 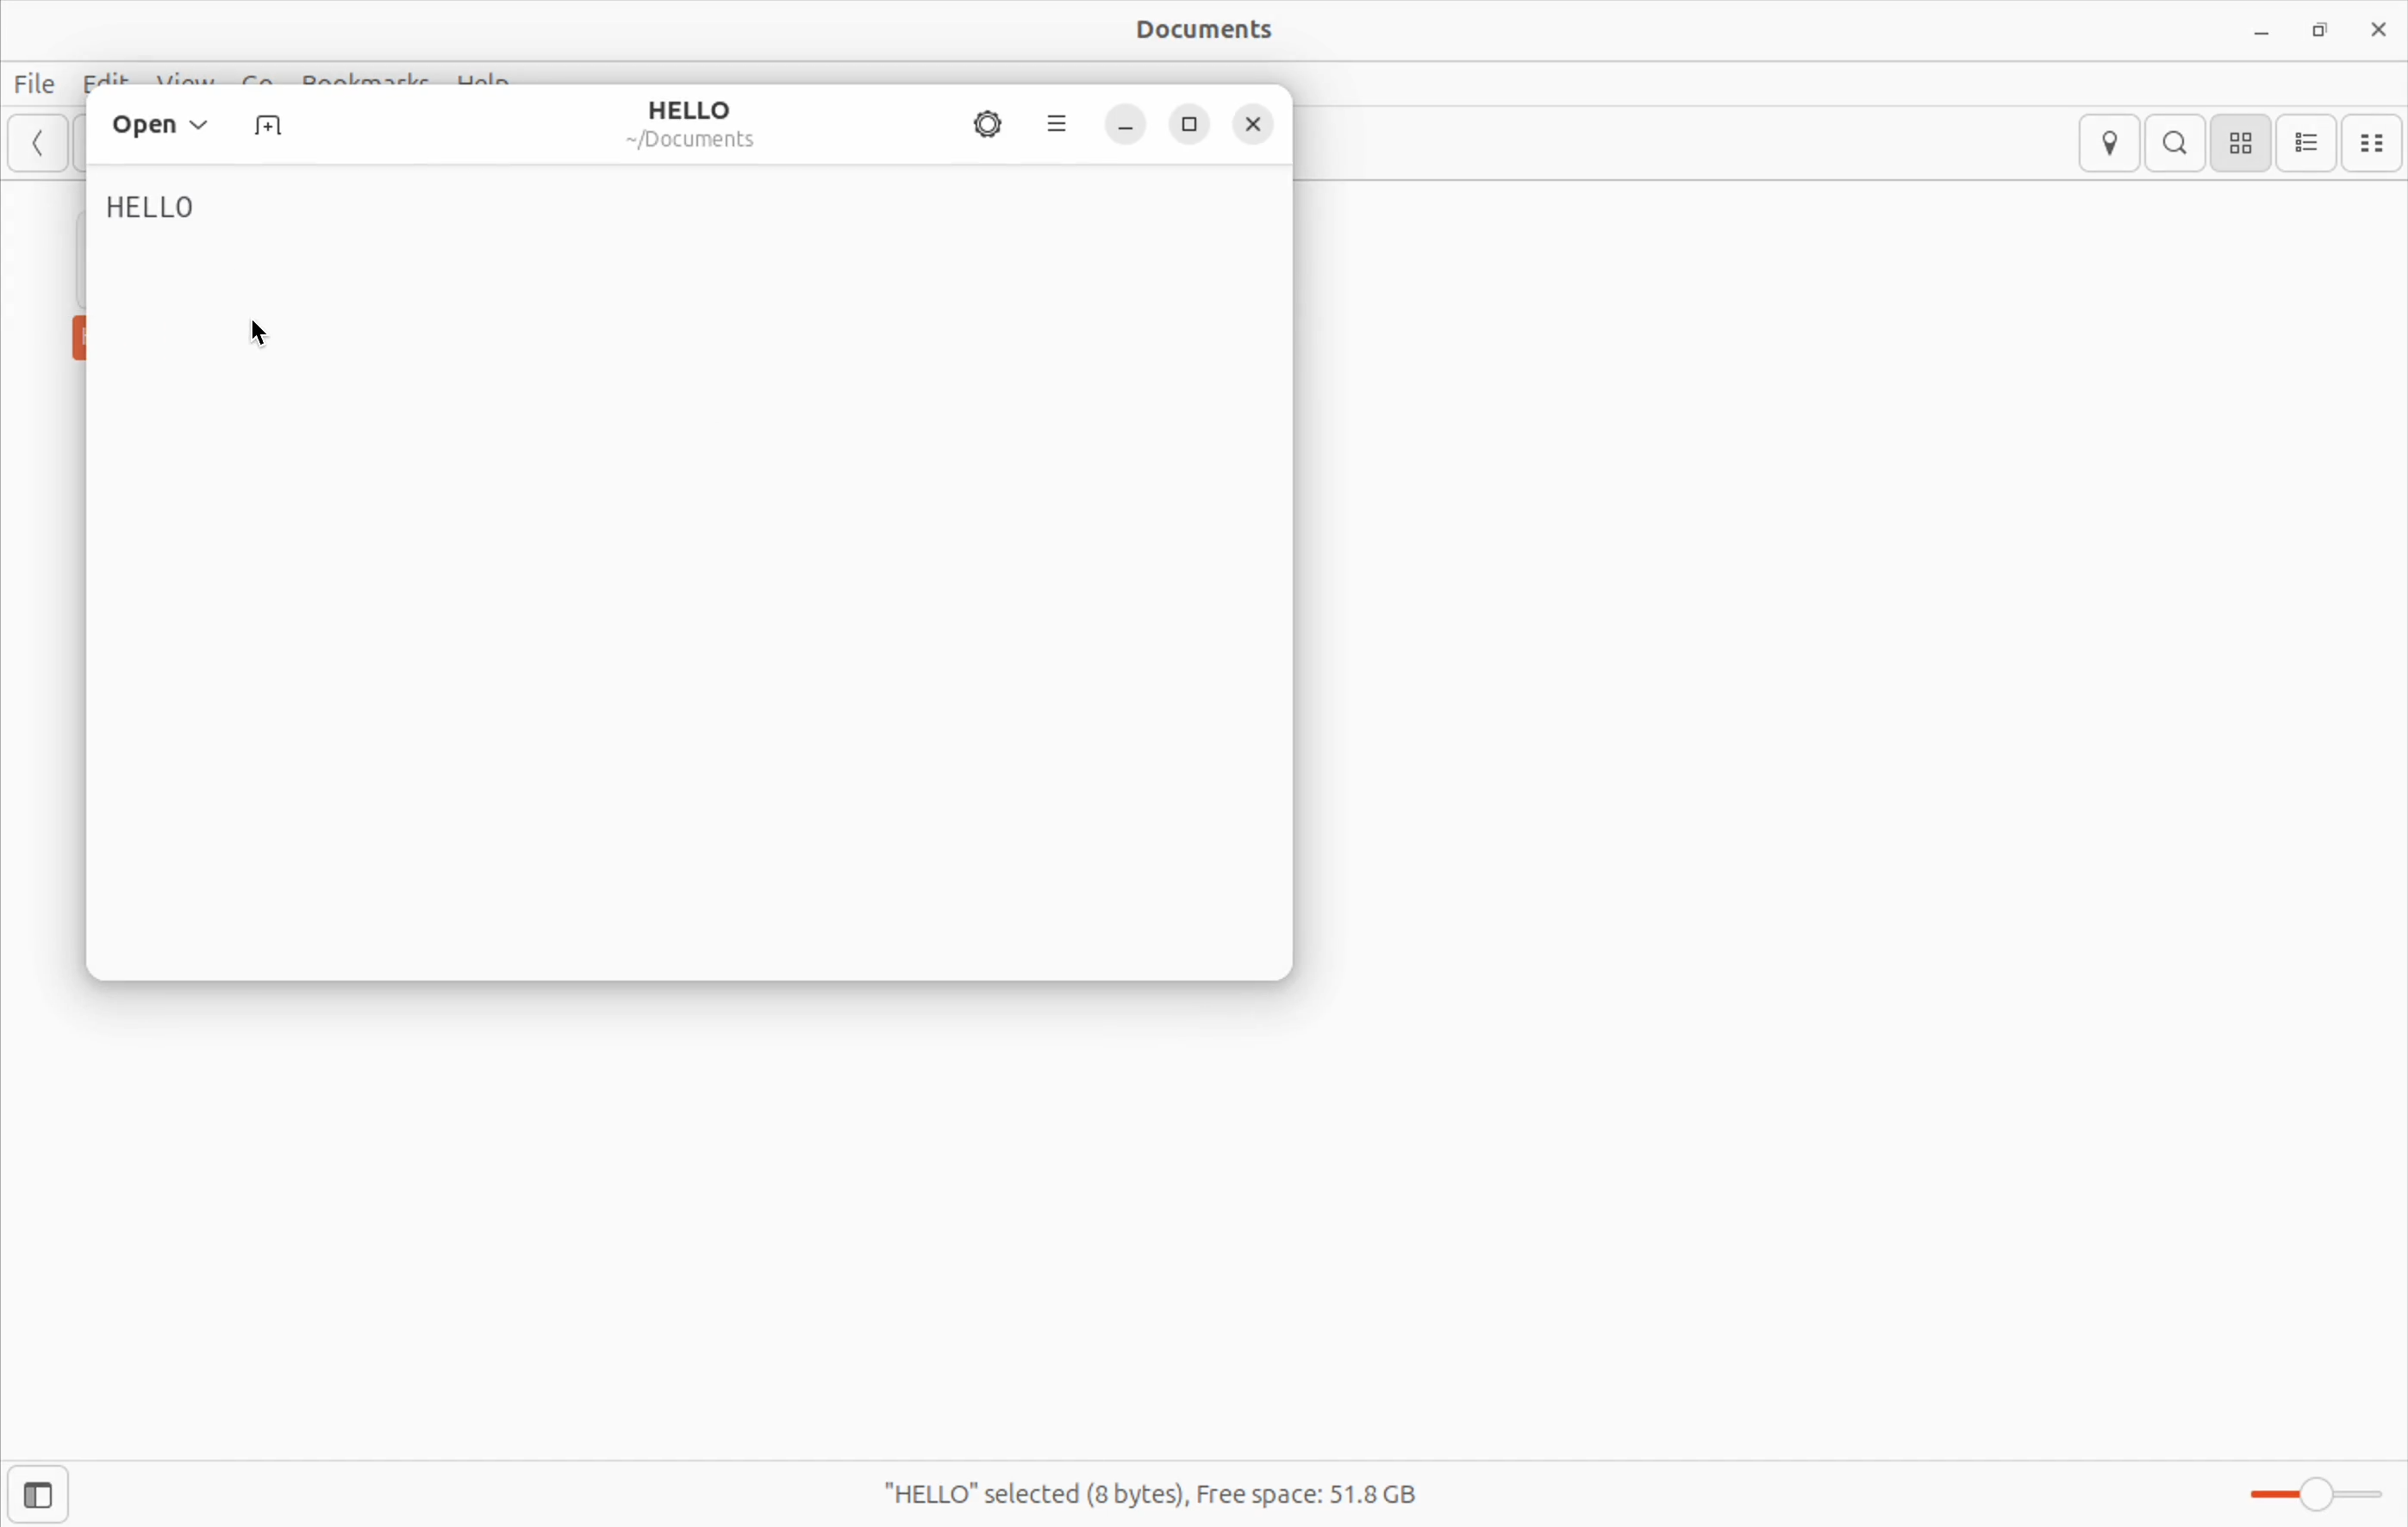 I want to click on HELLO, so click(x=689, y=103).